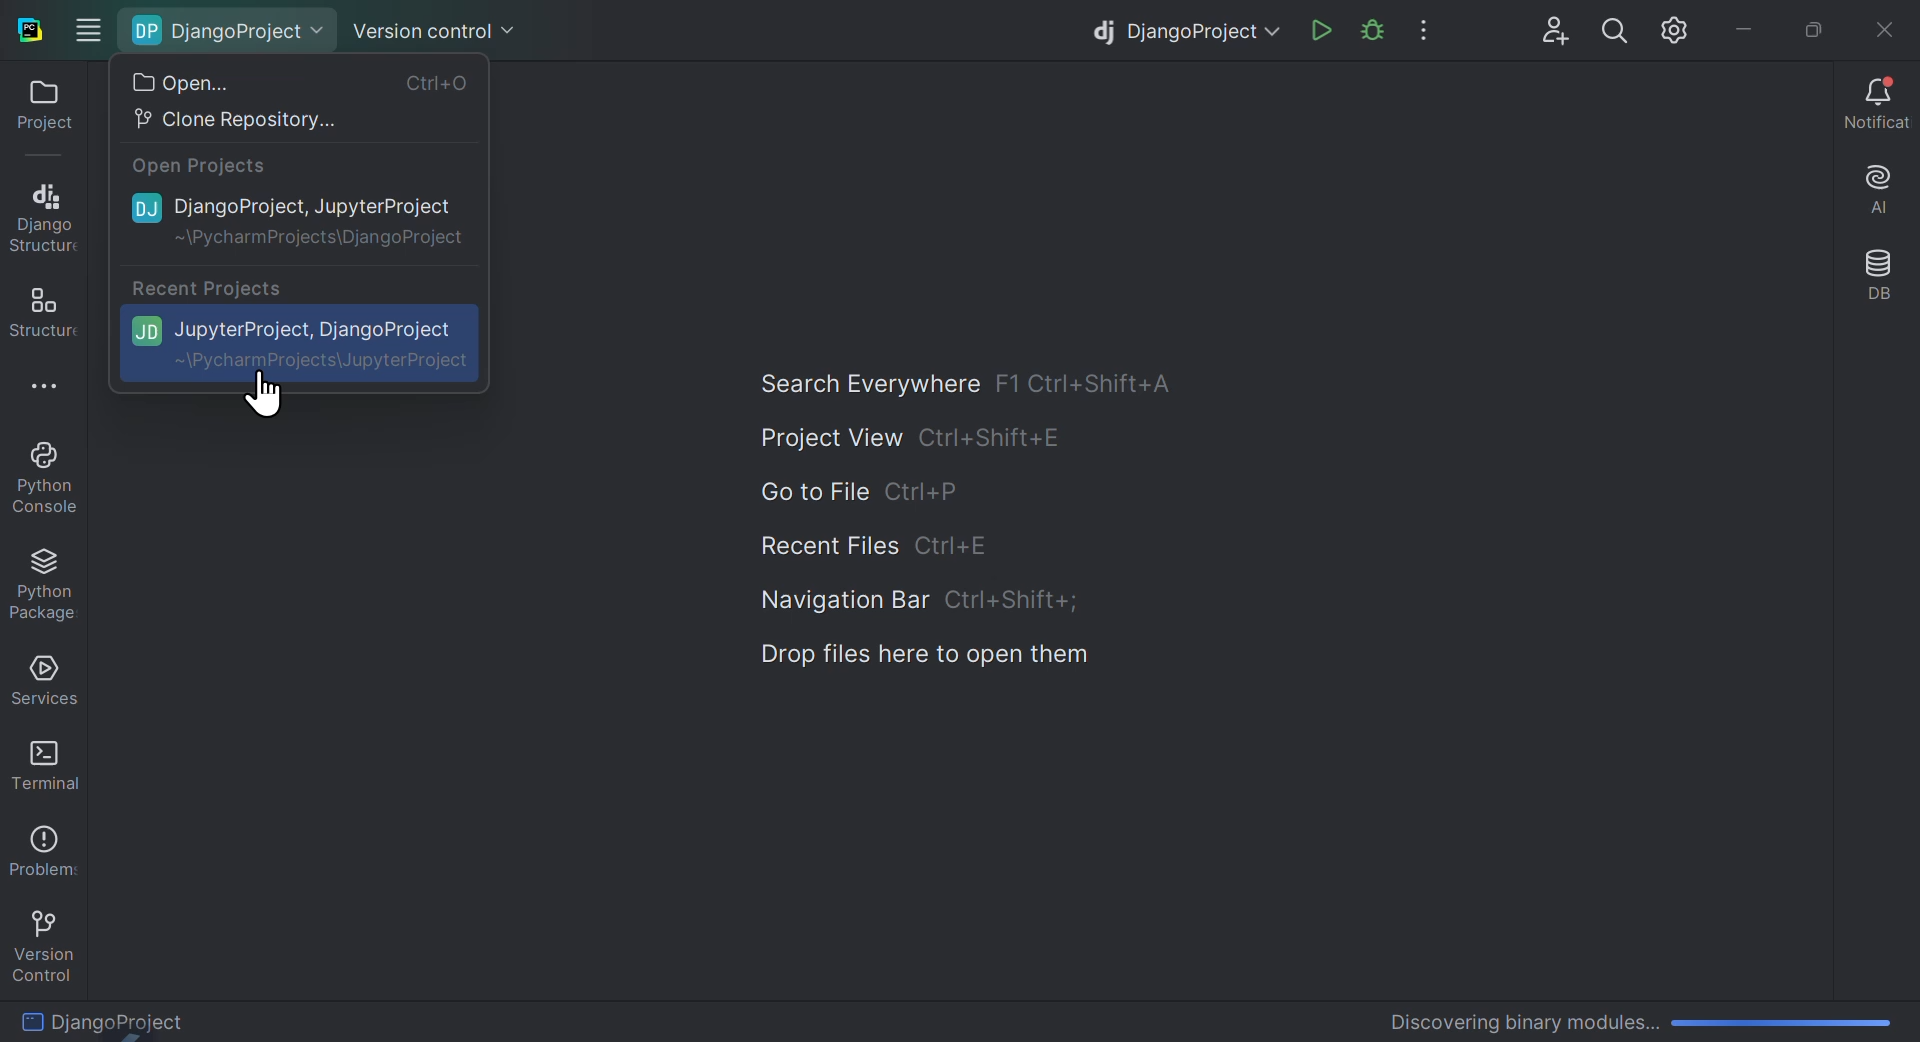  I want to click on User, so click(1557, 31).